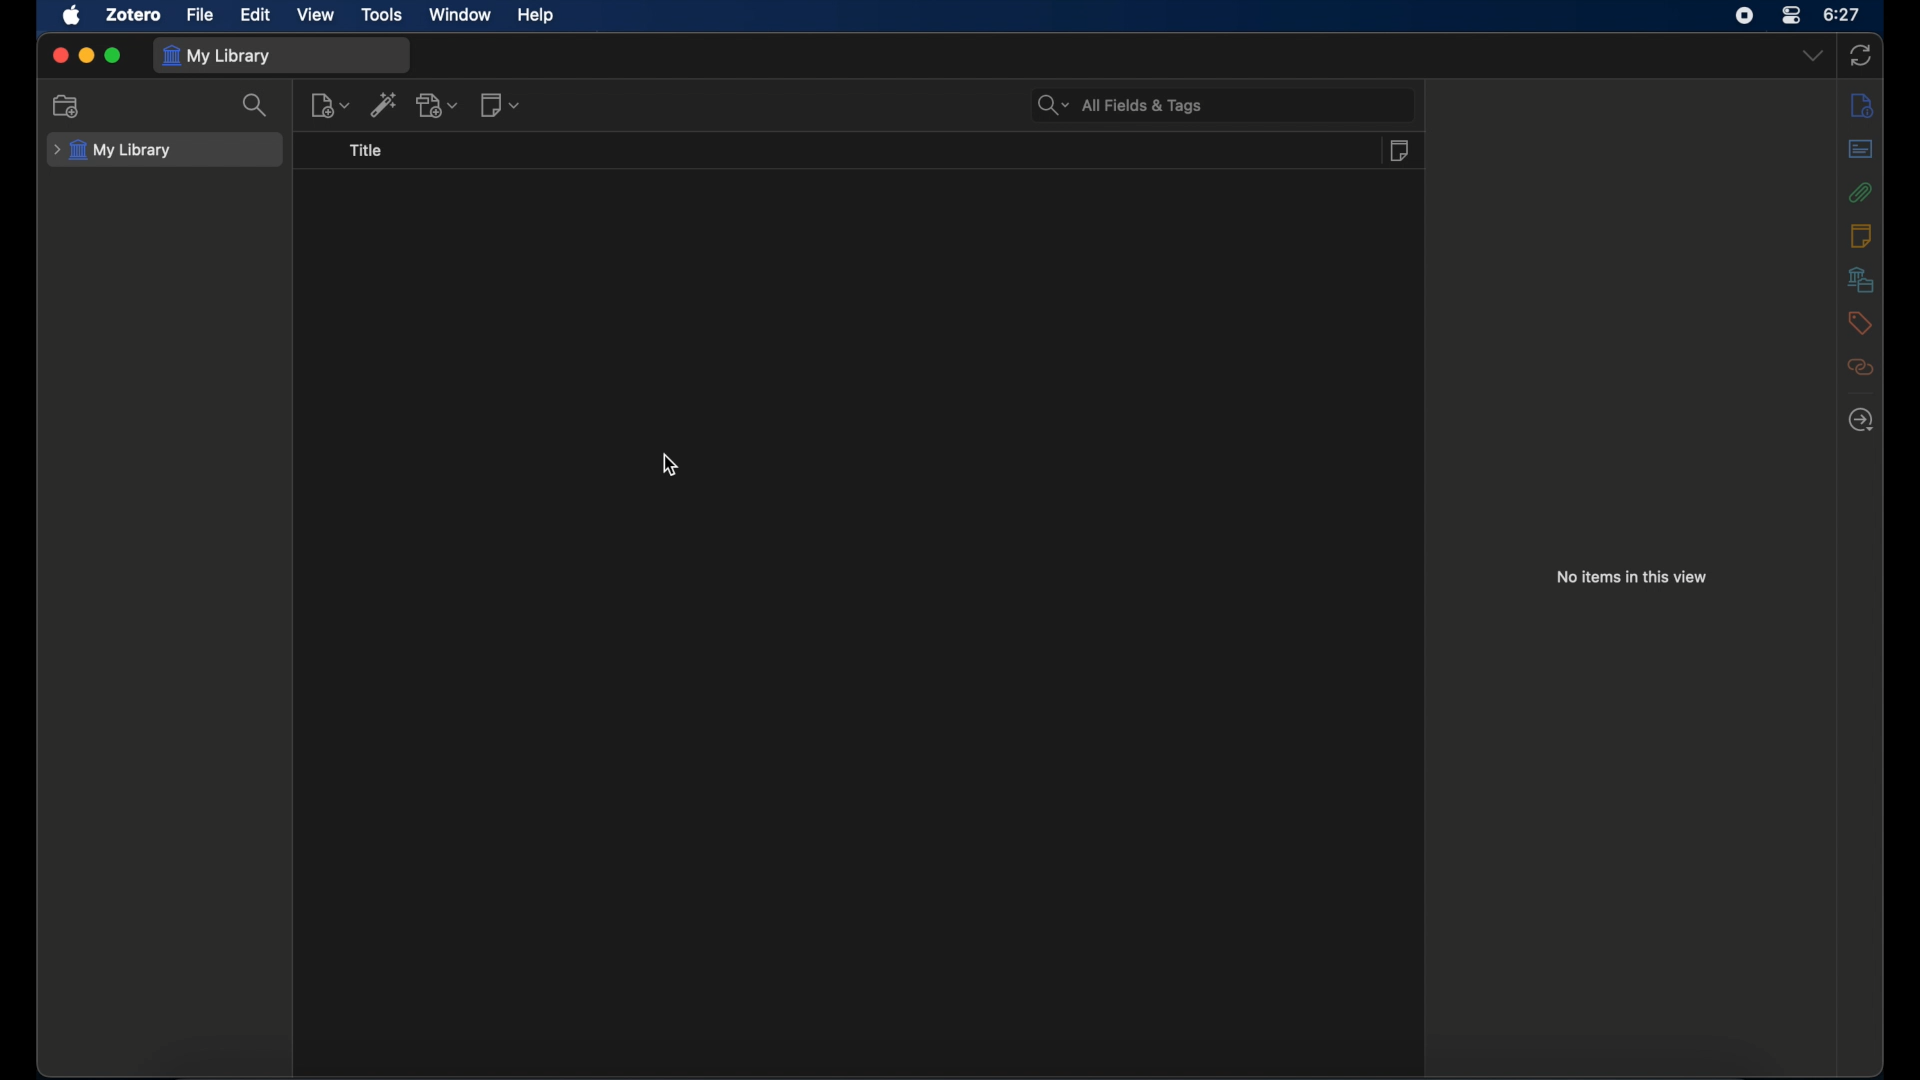 Image resolution: width=1920 pixels, height=1080 pixels. I want to click on cursor, so click(670, 465).